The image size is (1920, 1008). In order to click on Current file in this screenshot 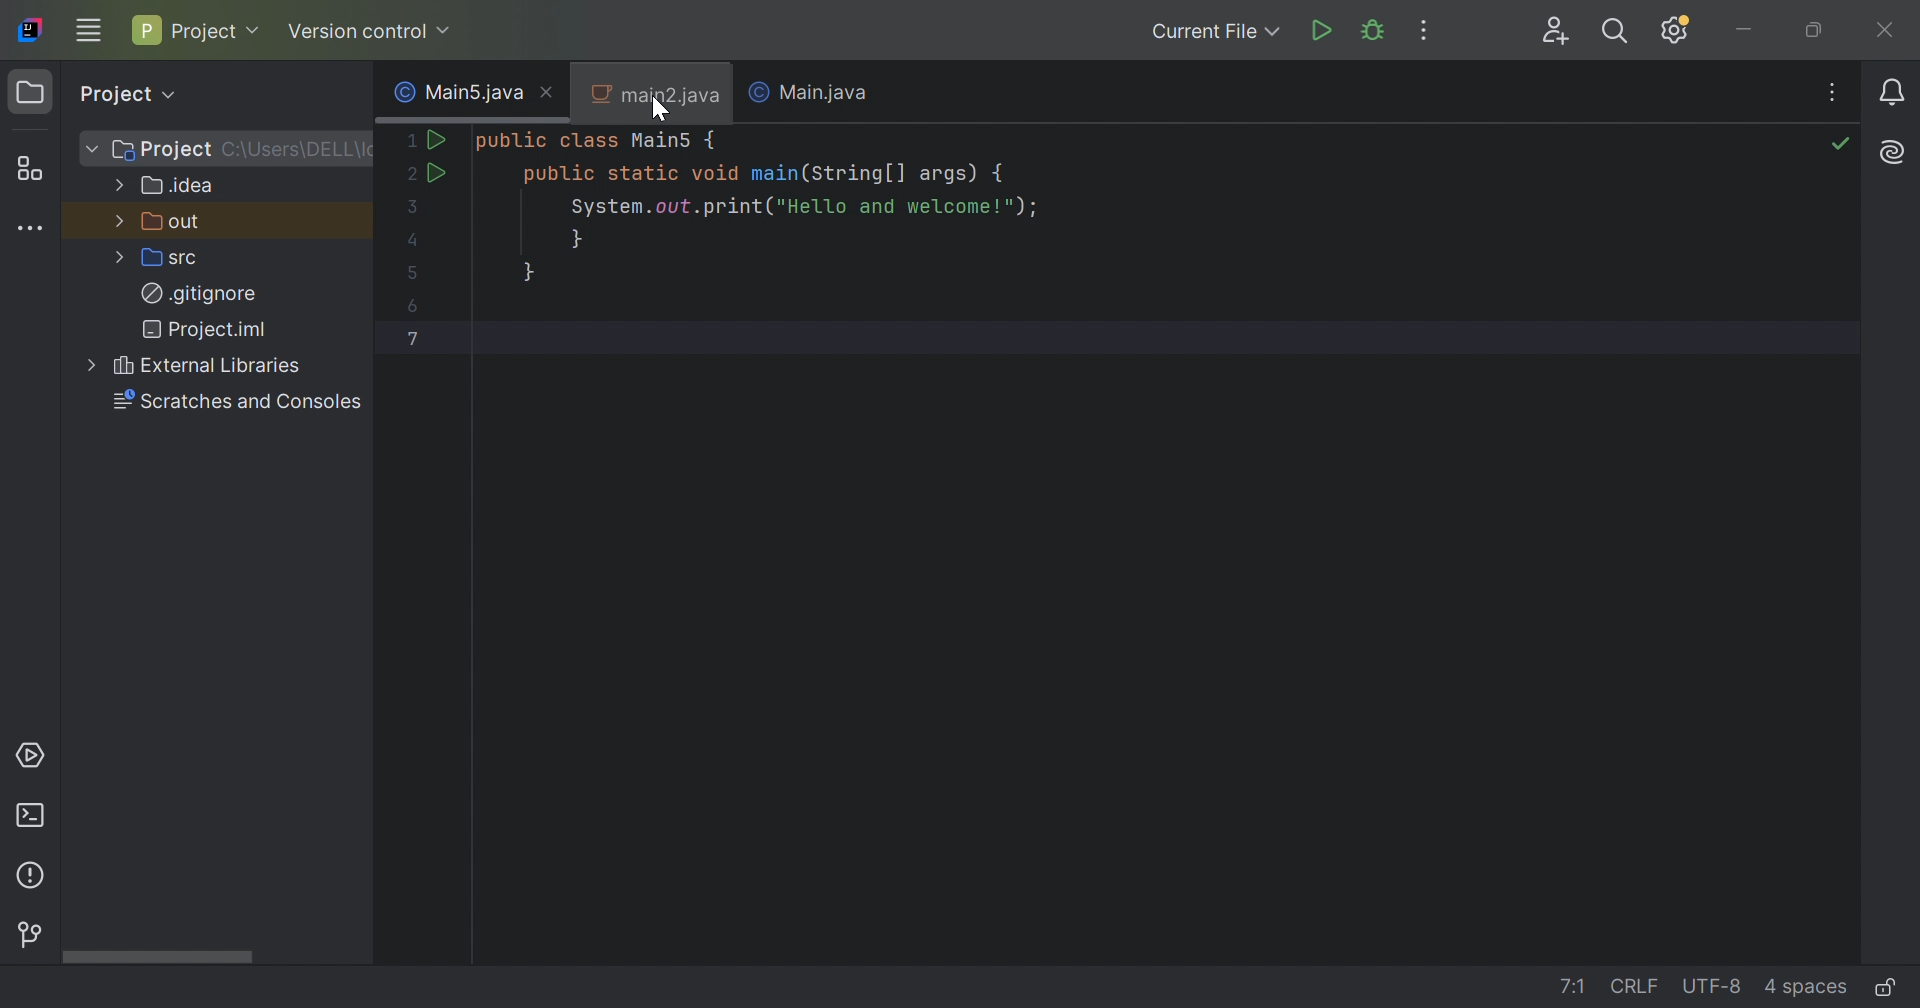, I will do `click(1212, 30)`.